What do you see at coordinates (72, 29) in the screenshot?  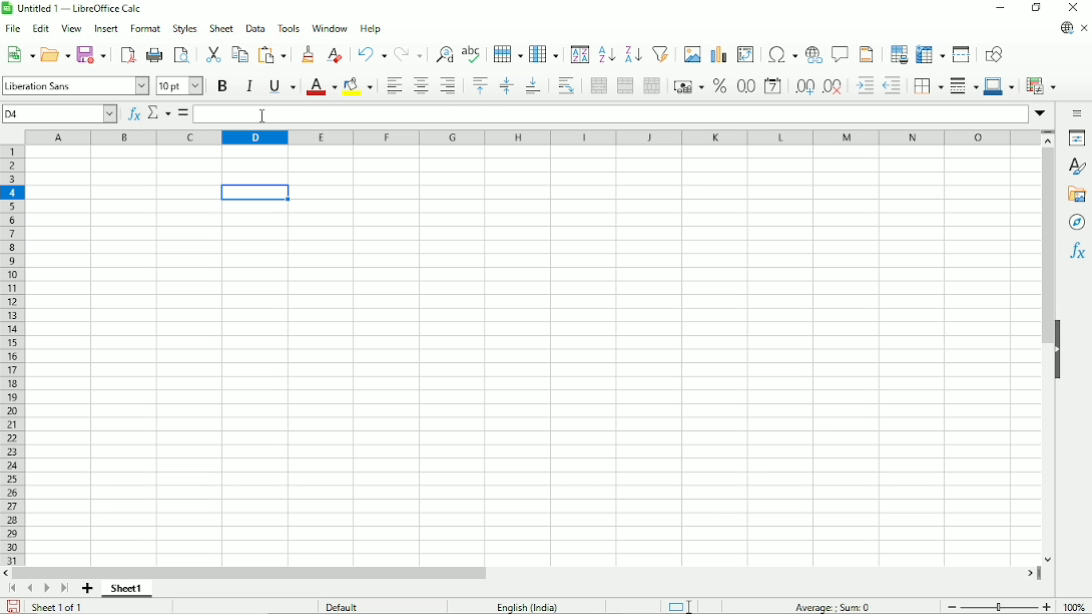 I see `View` at bounding box center [72, 29].